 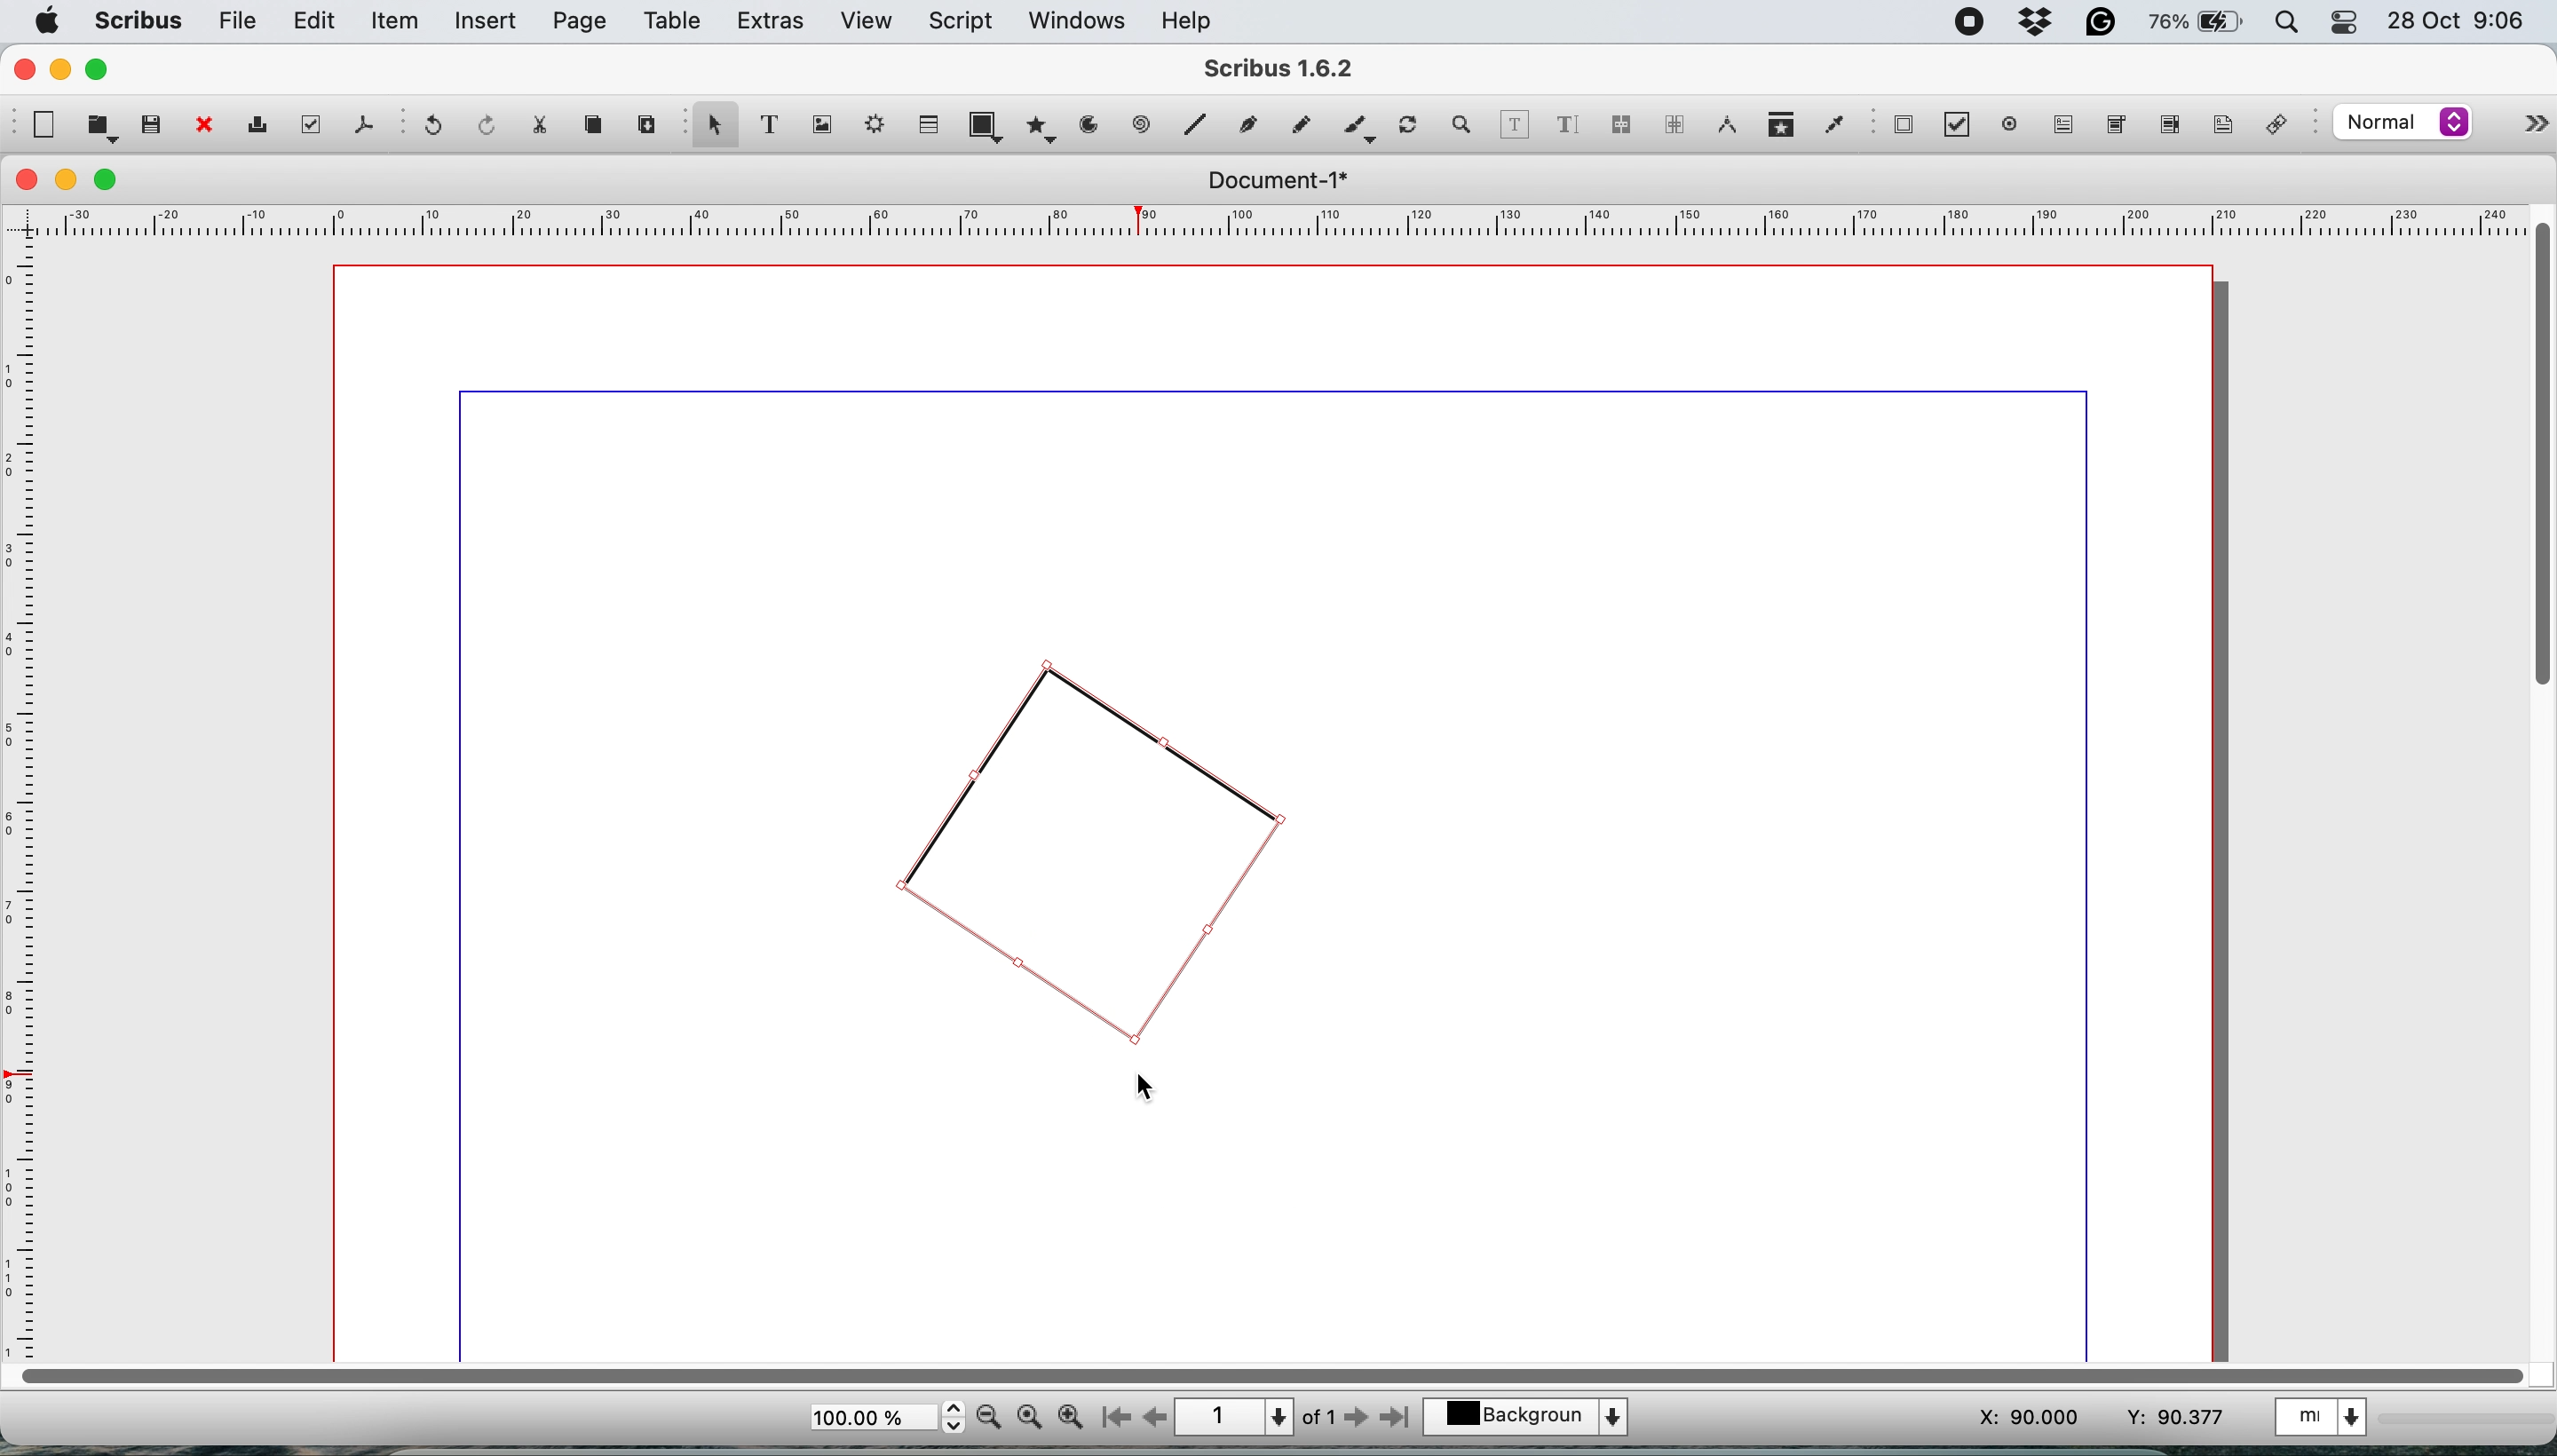 I want to click on more options, so click(x=2528, y=119).